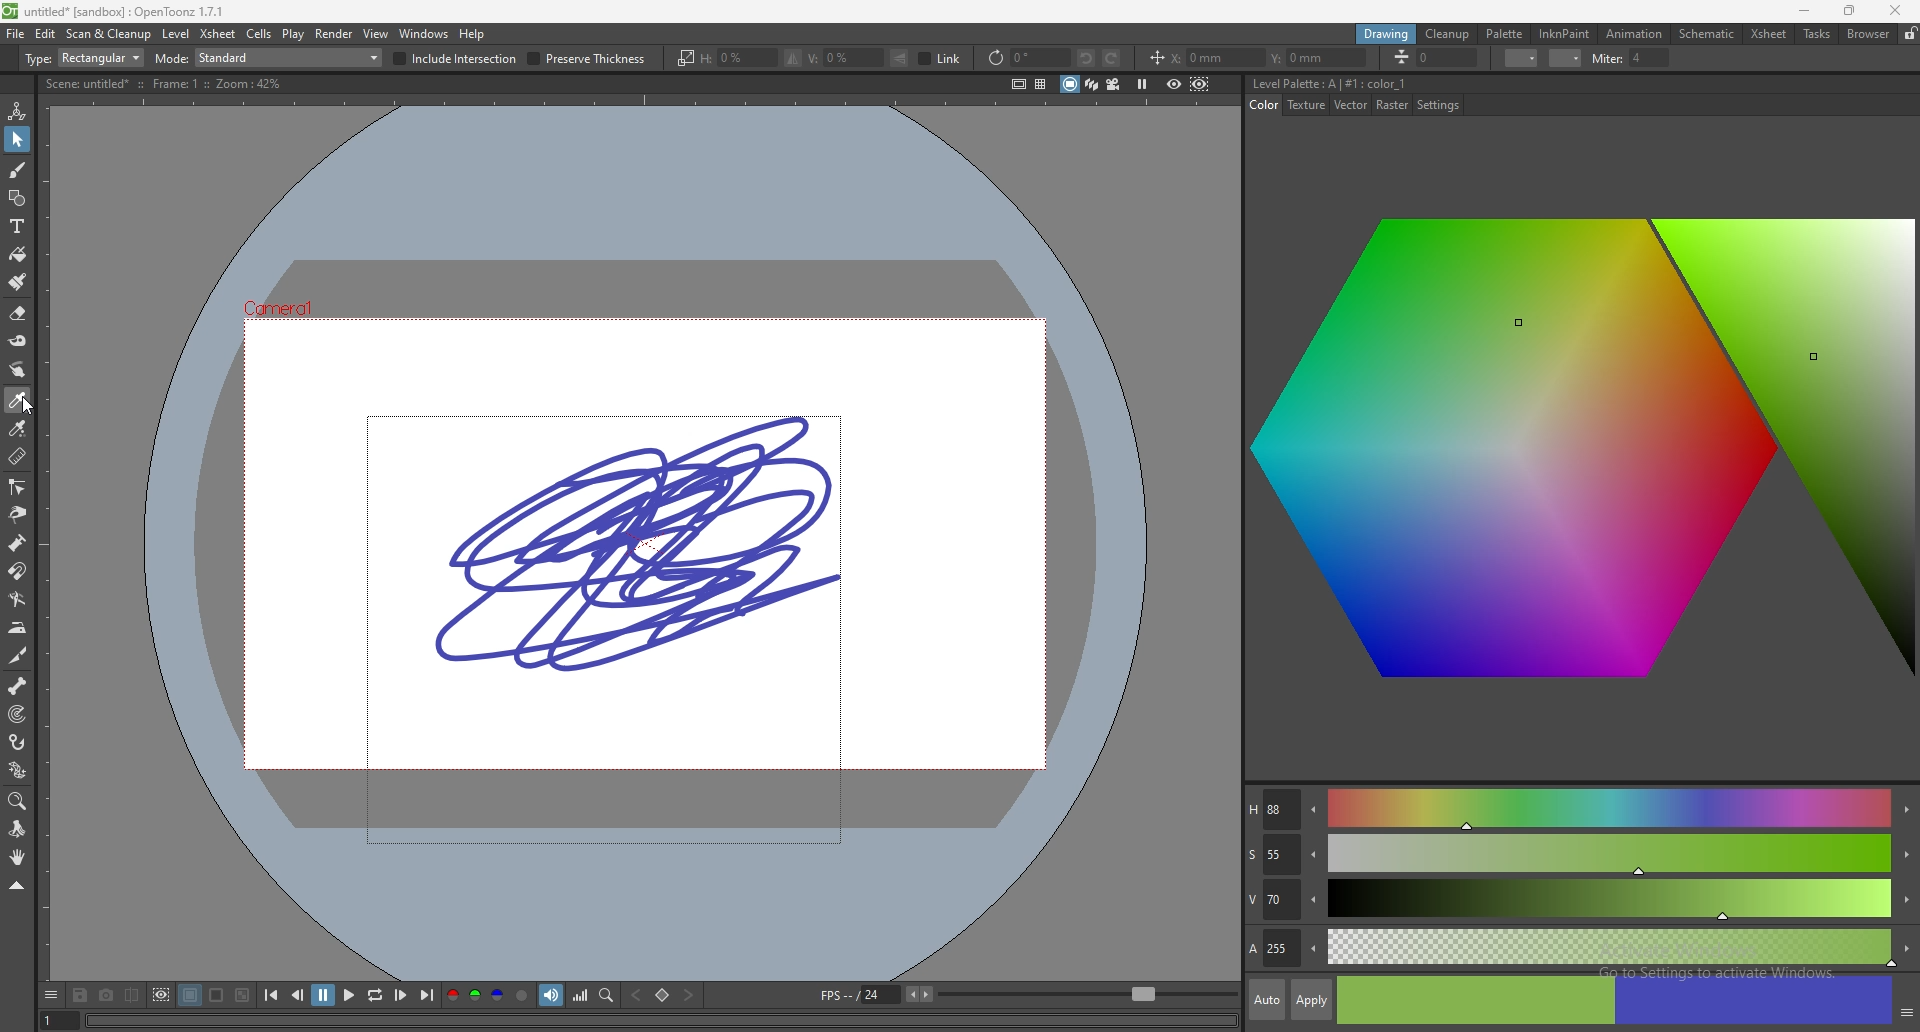 Image resolution: width=1920 pixels, height=1032 pixels. Describe the element at coordinates (1091, 82) in the screenshot. I see `3d view` at that location.